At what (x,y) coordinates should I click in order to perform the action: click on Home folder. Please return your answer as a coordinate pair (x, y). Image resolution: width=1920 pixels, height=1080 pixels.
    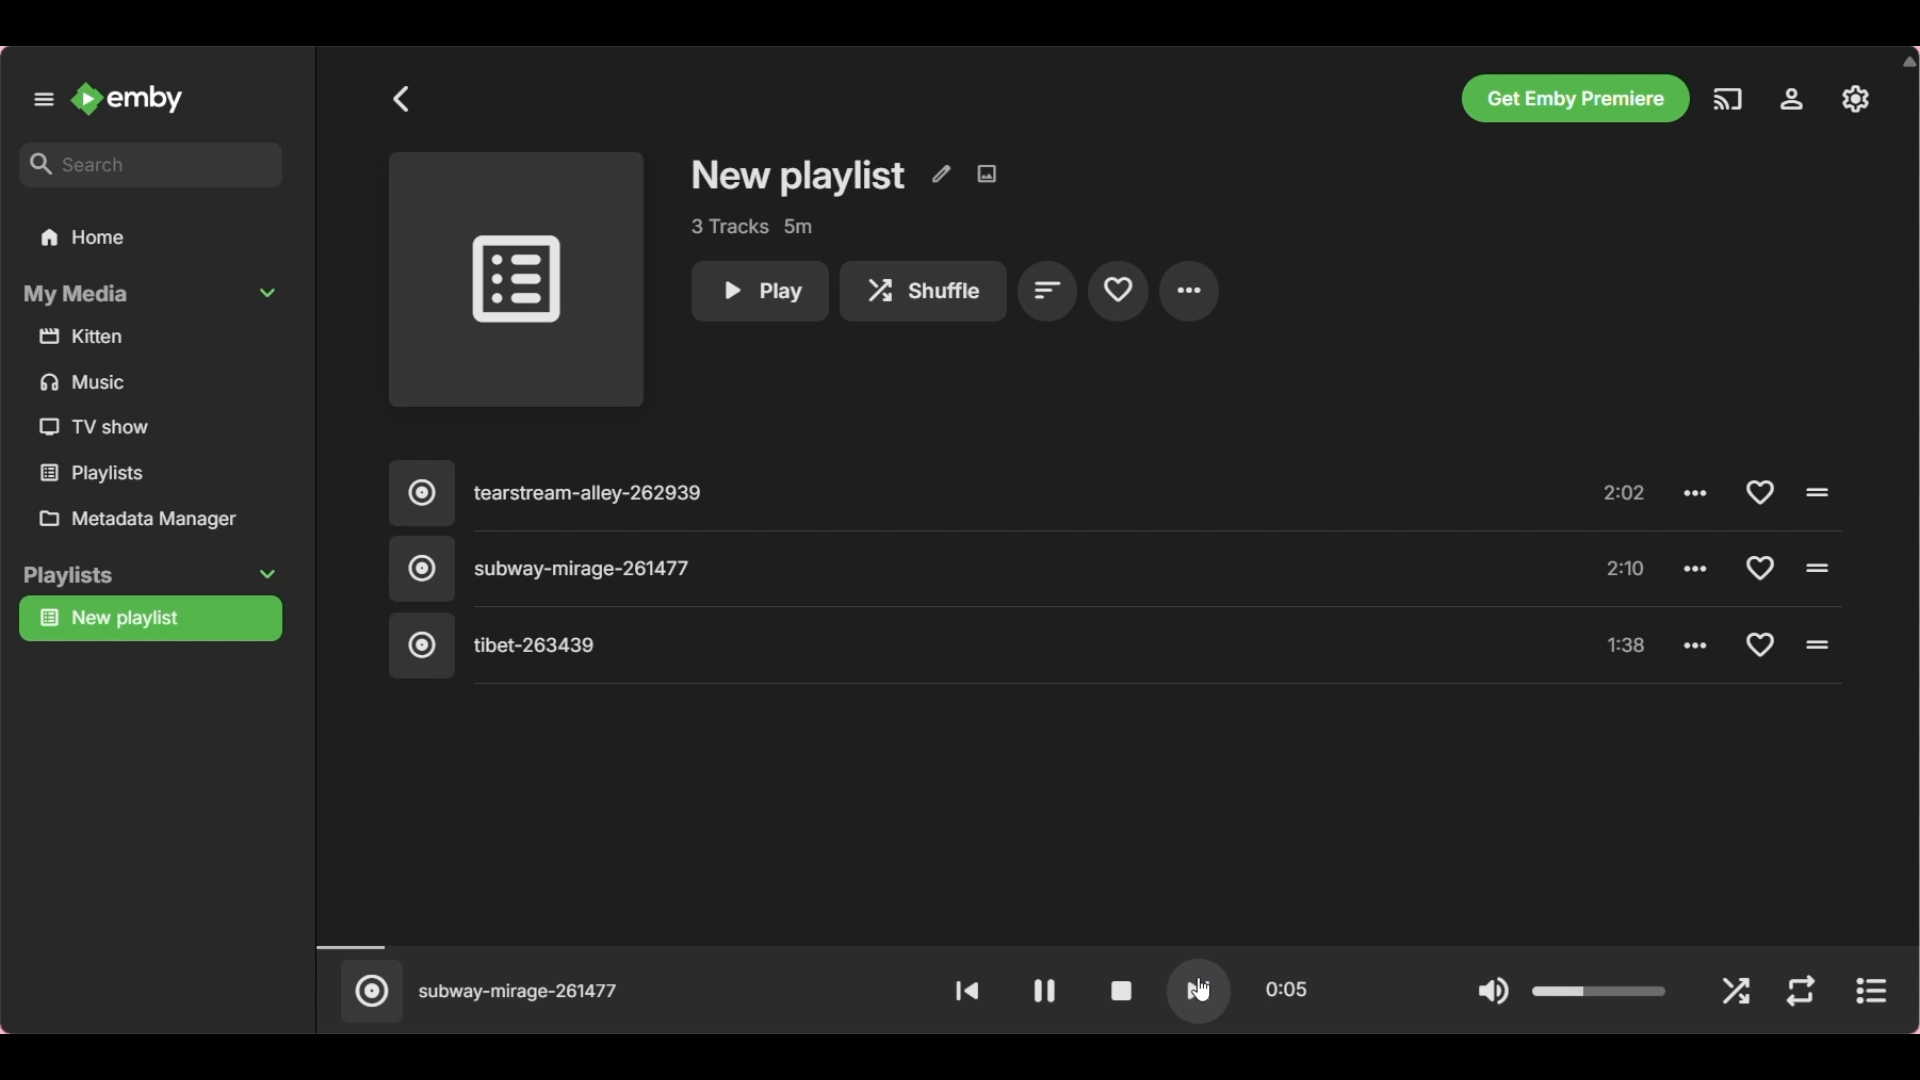
    Looking at the image, I should click on (153, 237).